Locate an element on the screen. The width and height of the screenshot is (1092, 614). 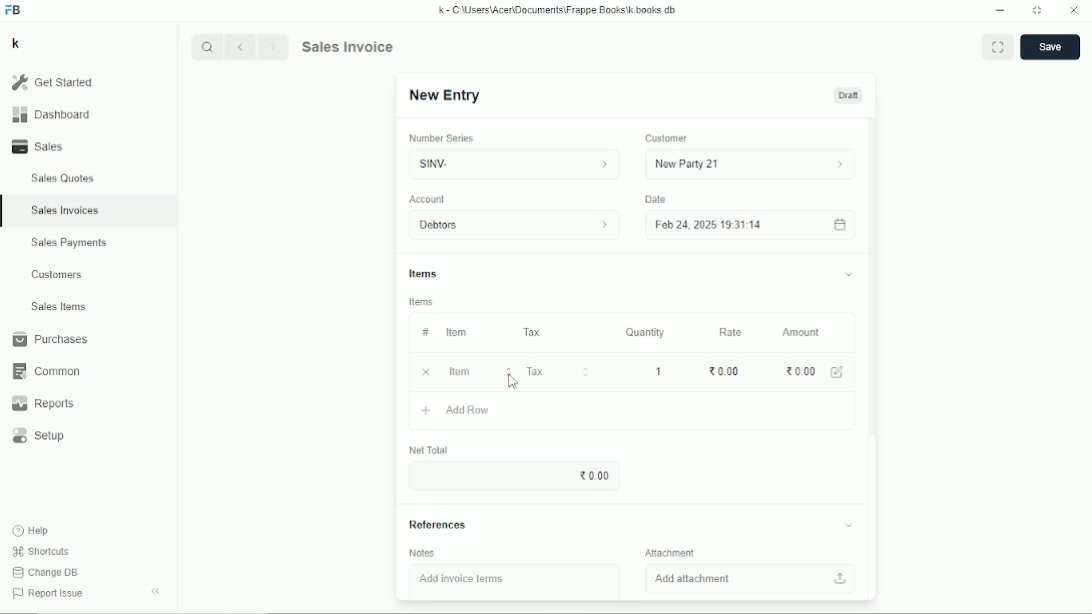
Customer is located at coordinates (667, 139).